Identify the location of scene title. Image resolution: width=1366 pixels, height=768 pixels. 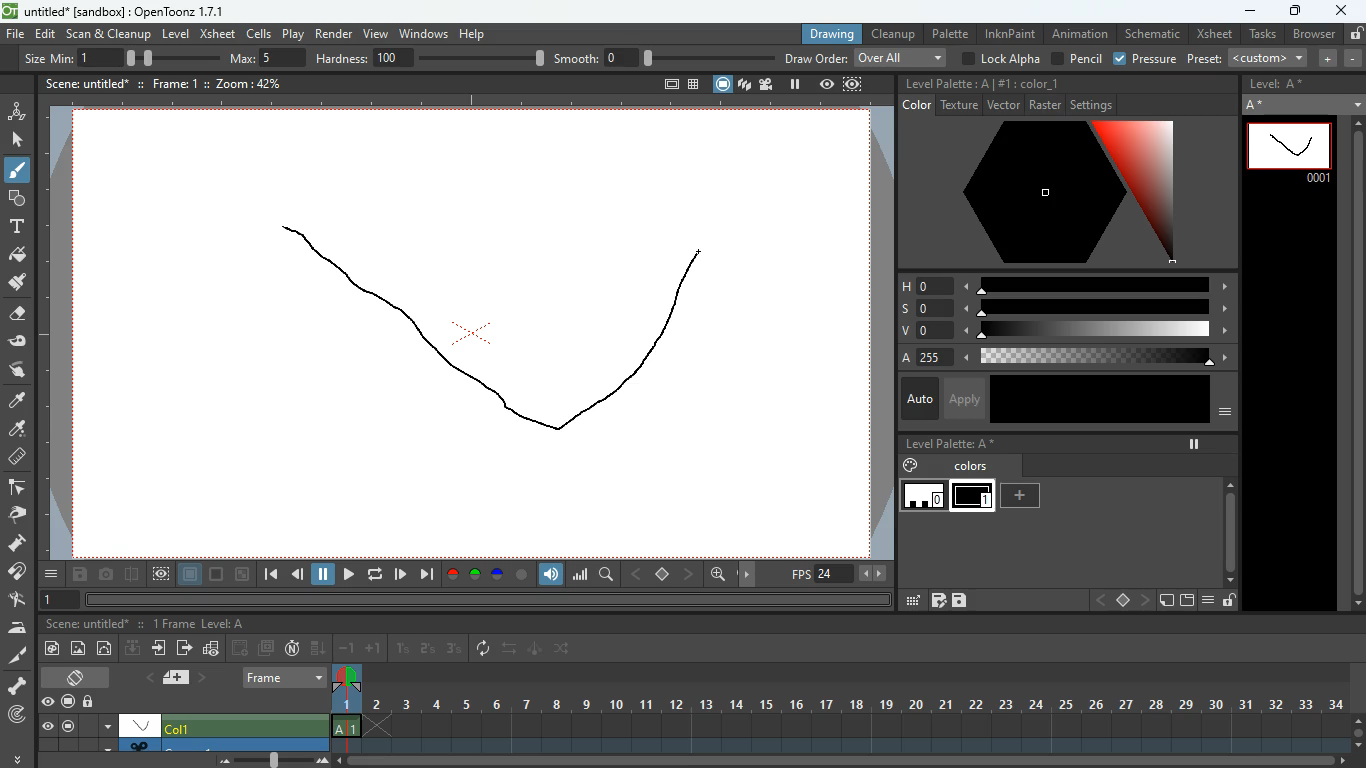
(90, 624).